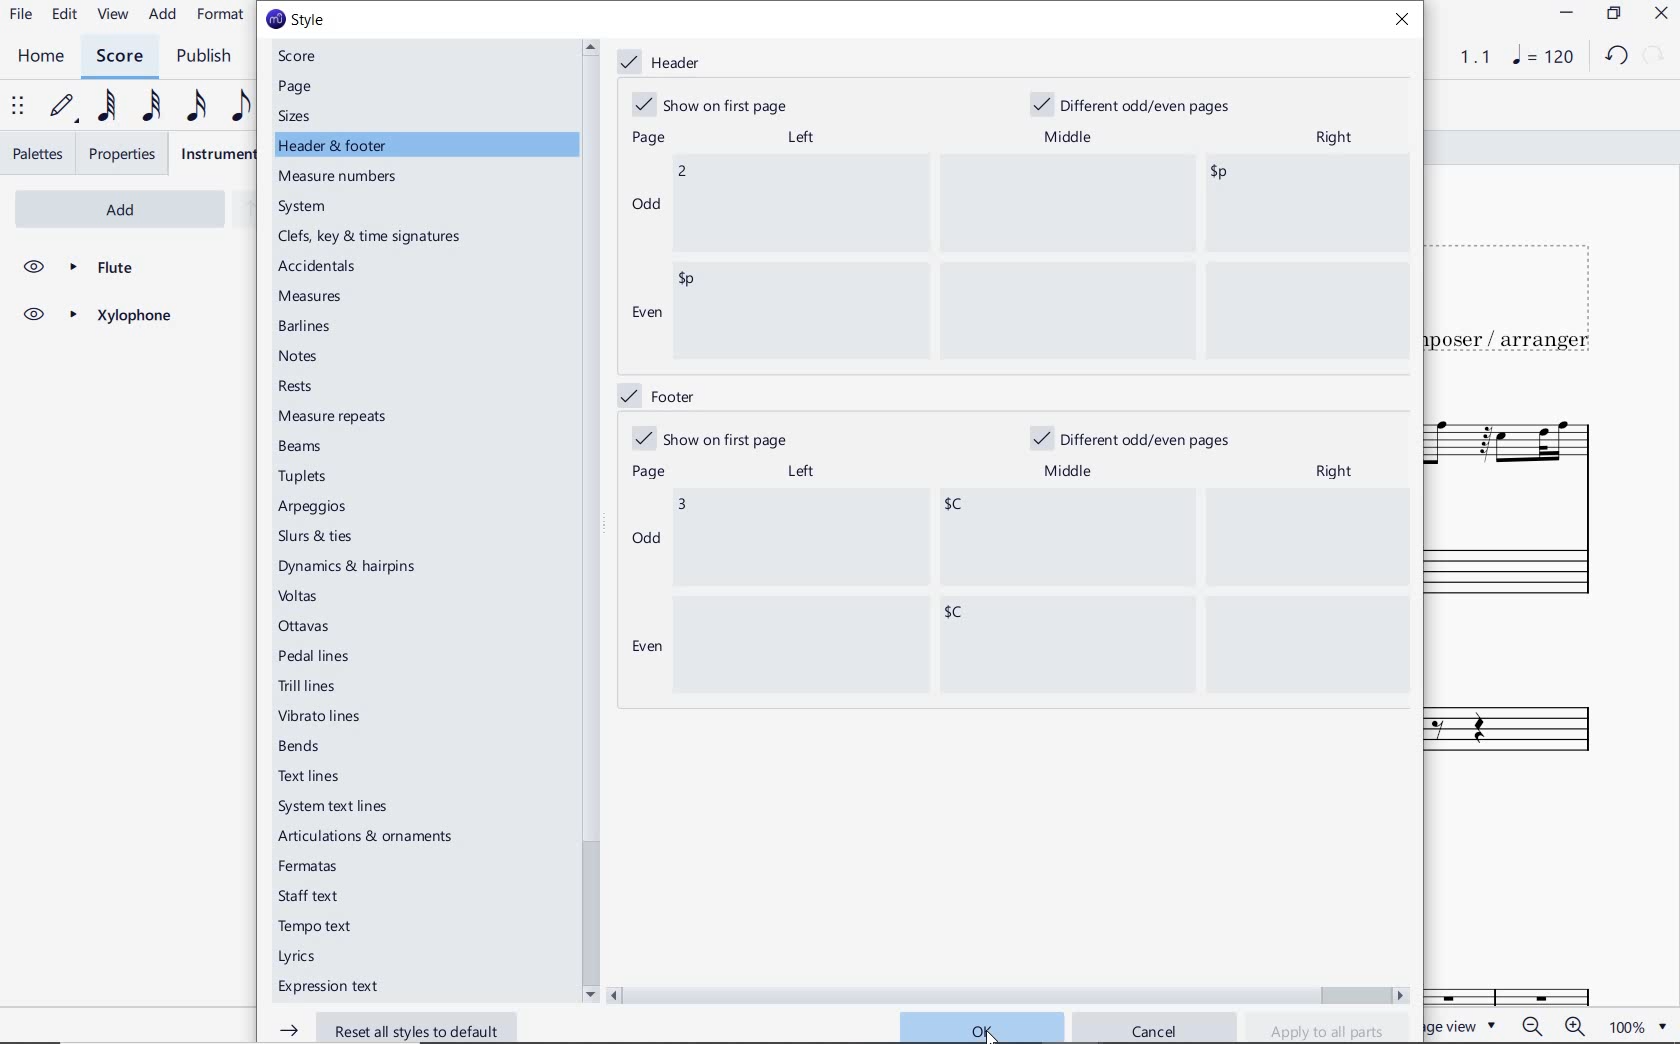 The image size is (1680, 1044). I want to click on page, so click(645, 139).